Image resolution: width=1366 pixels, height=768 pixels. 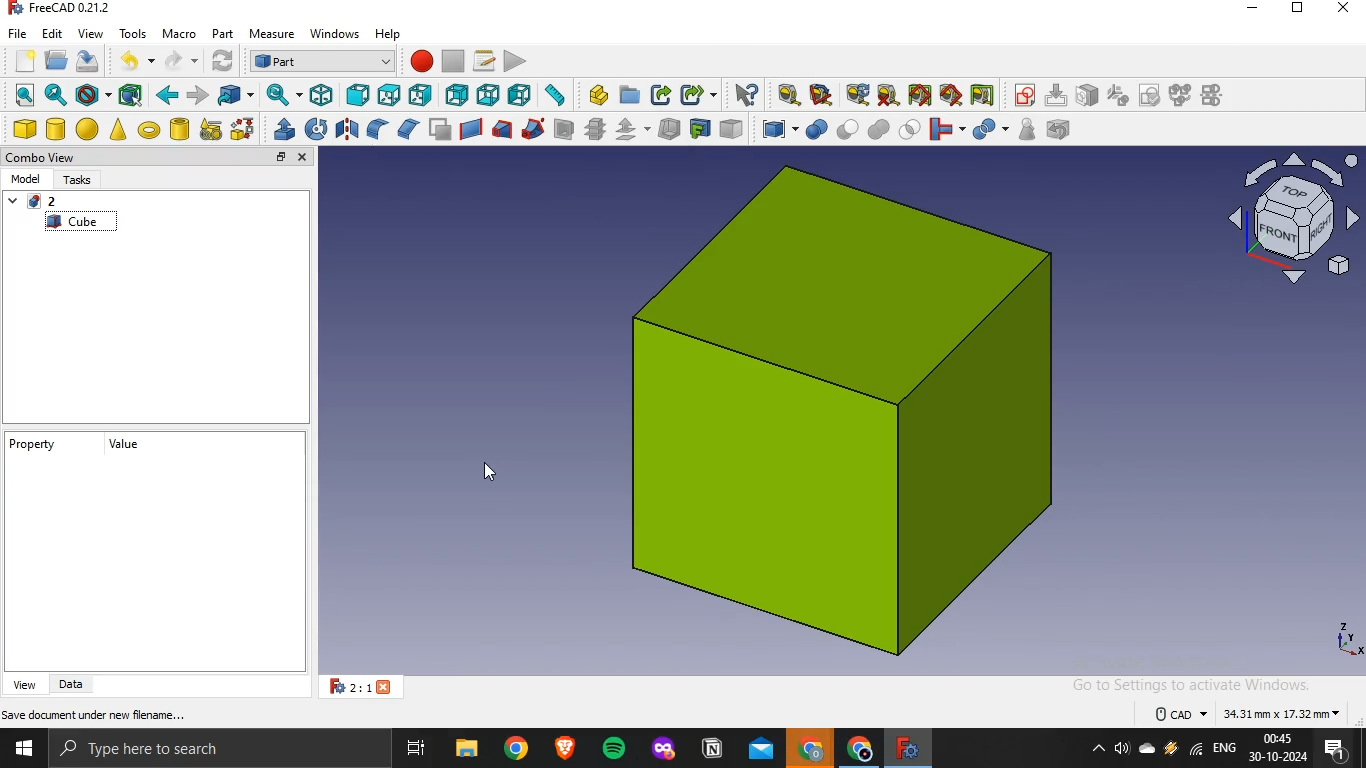 I want to click on redo, so click(x=175, y=59).